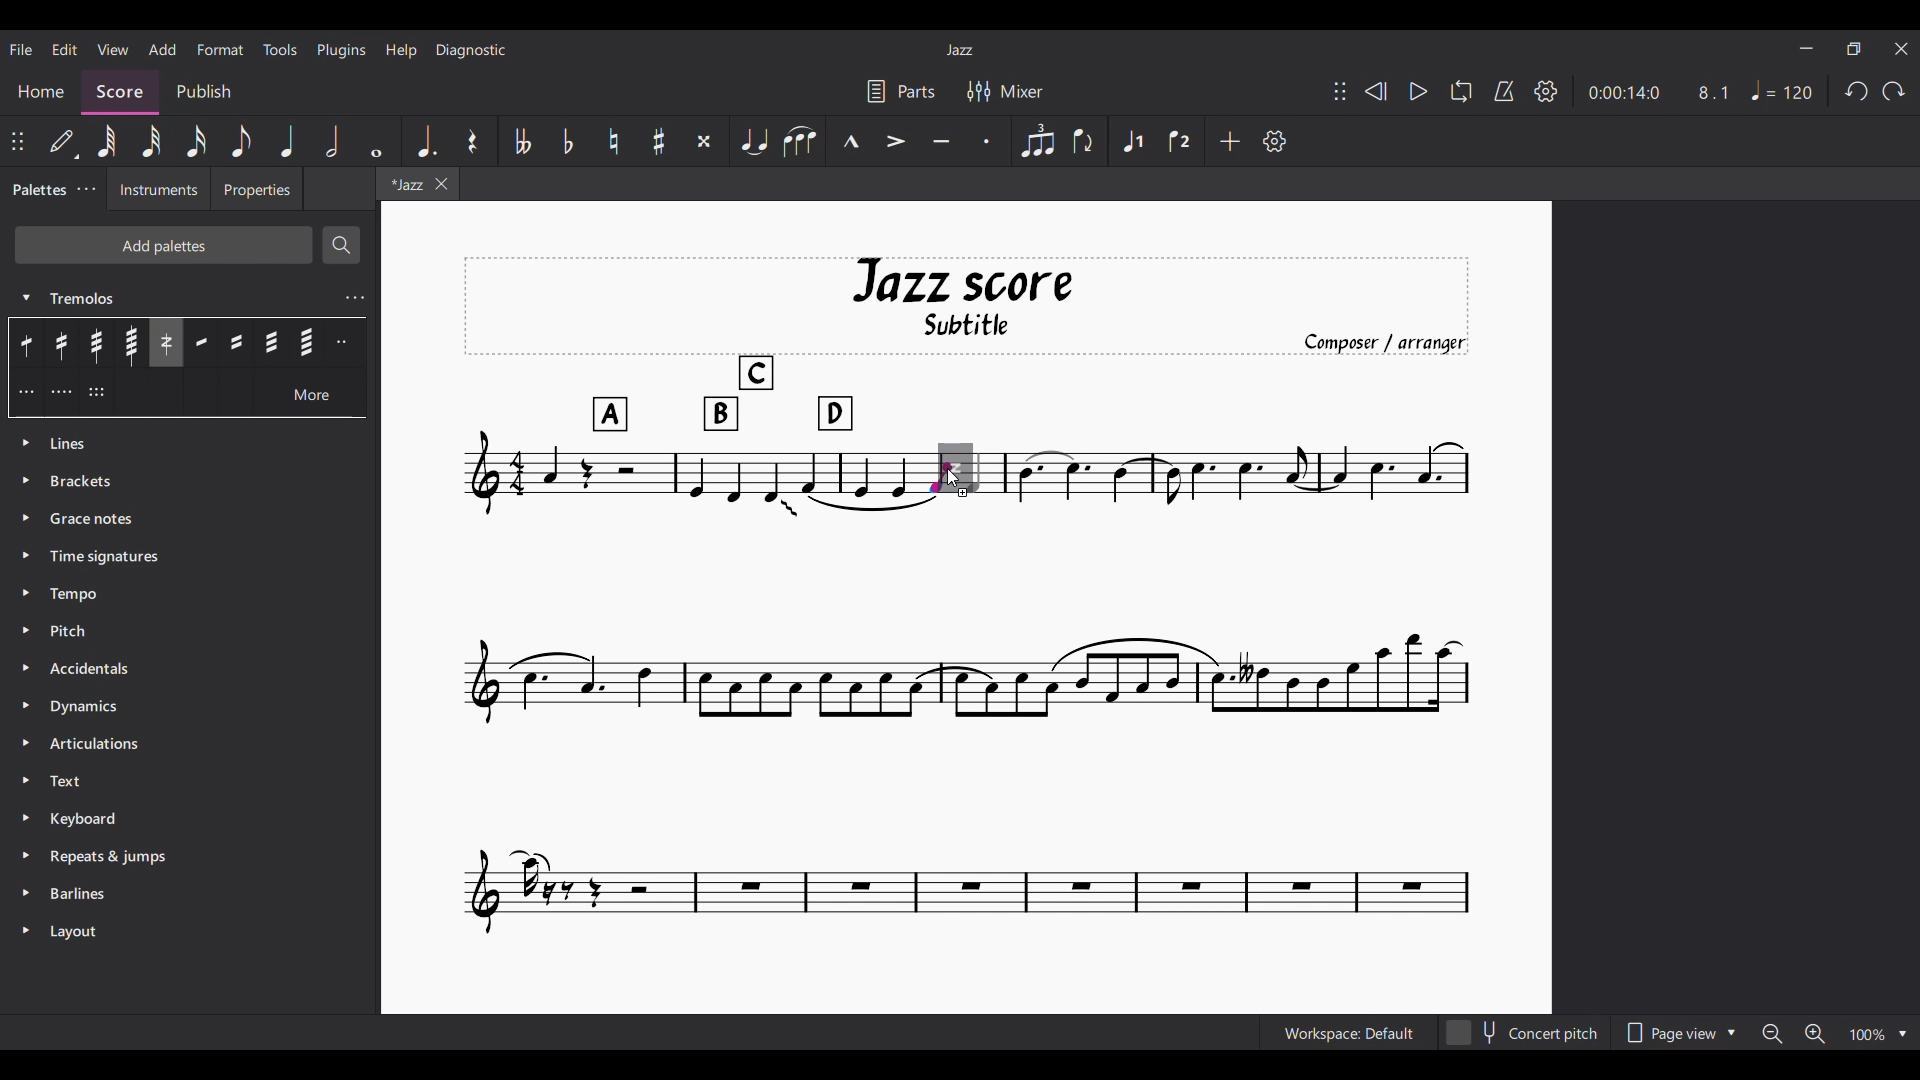 This screenshot has width=1920, height=1080. I want to click on Close tab, so click(441, 183).